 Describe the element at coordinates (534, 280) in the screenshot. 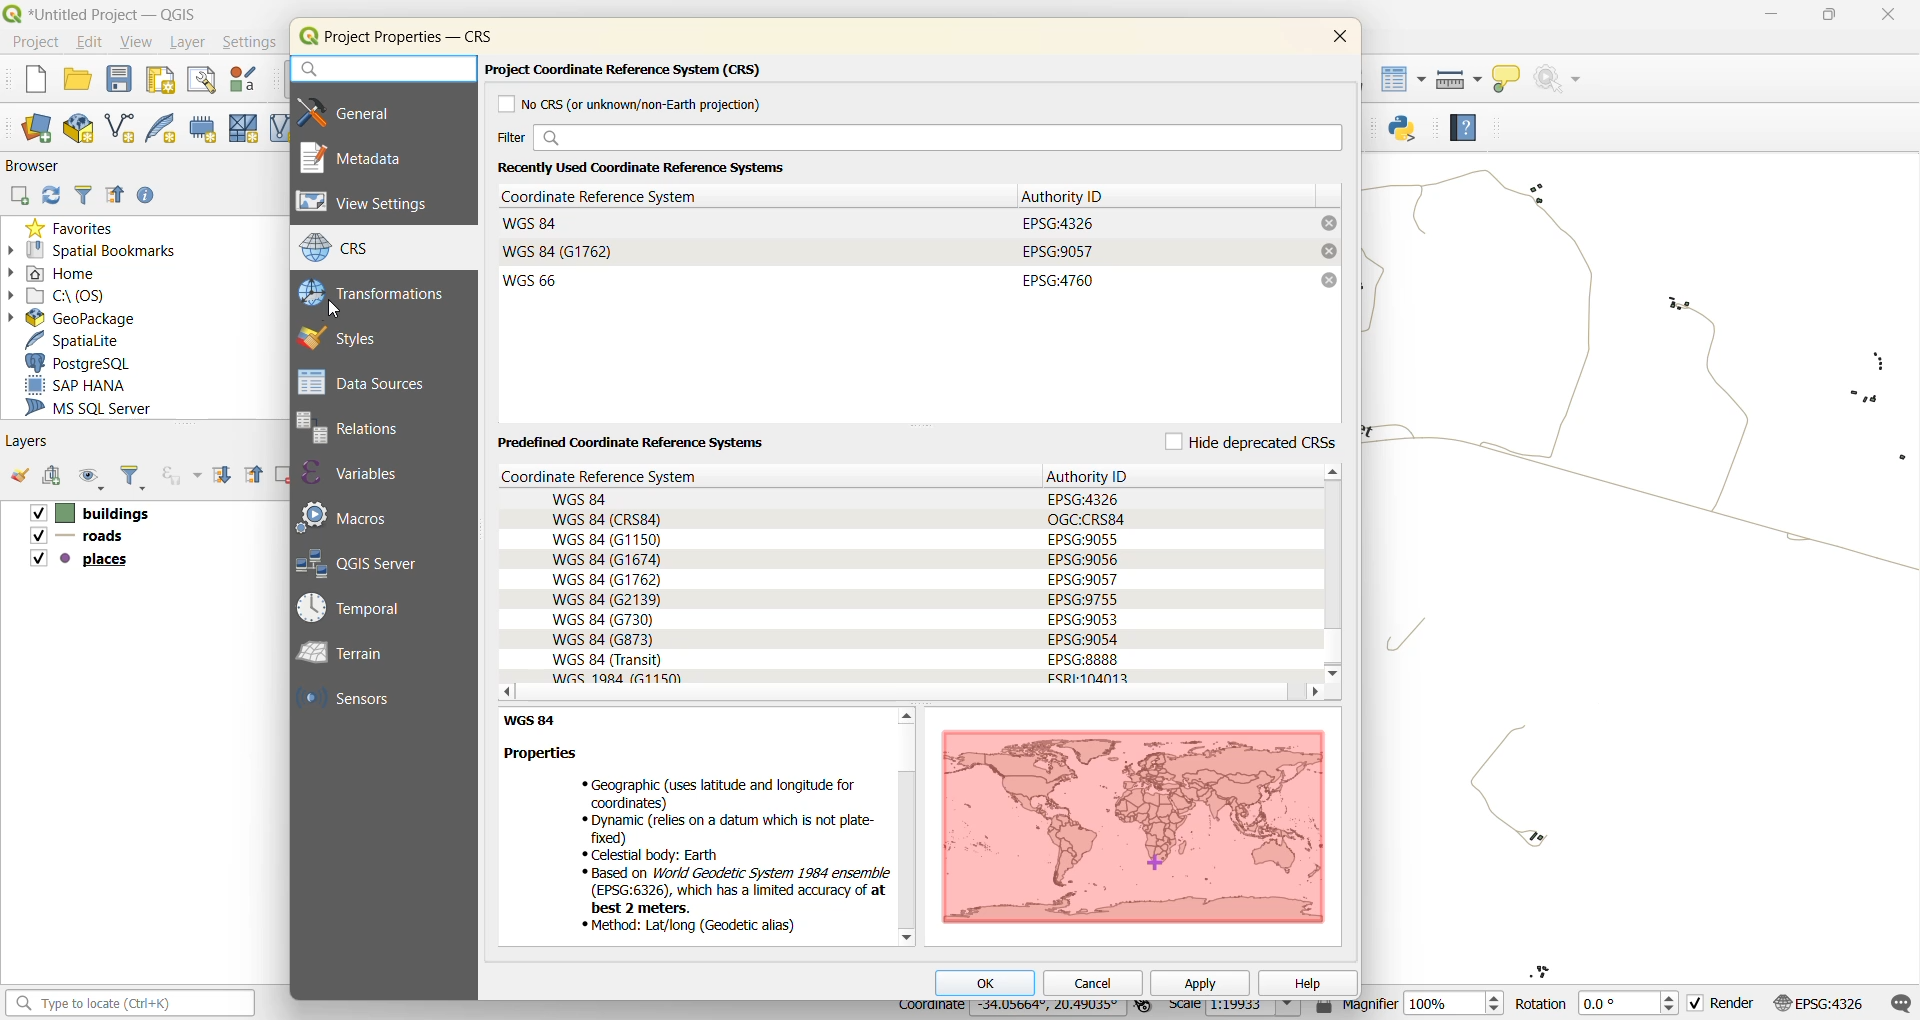

I see `WGS 66` at that location.